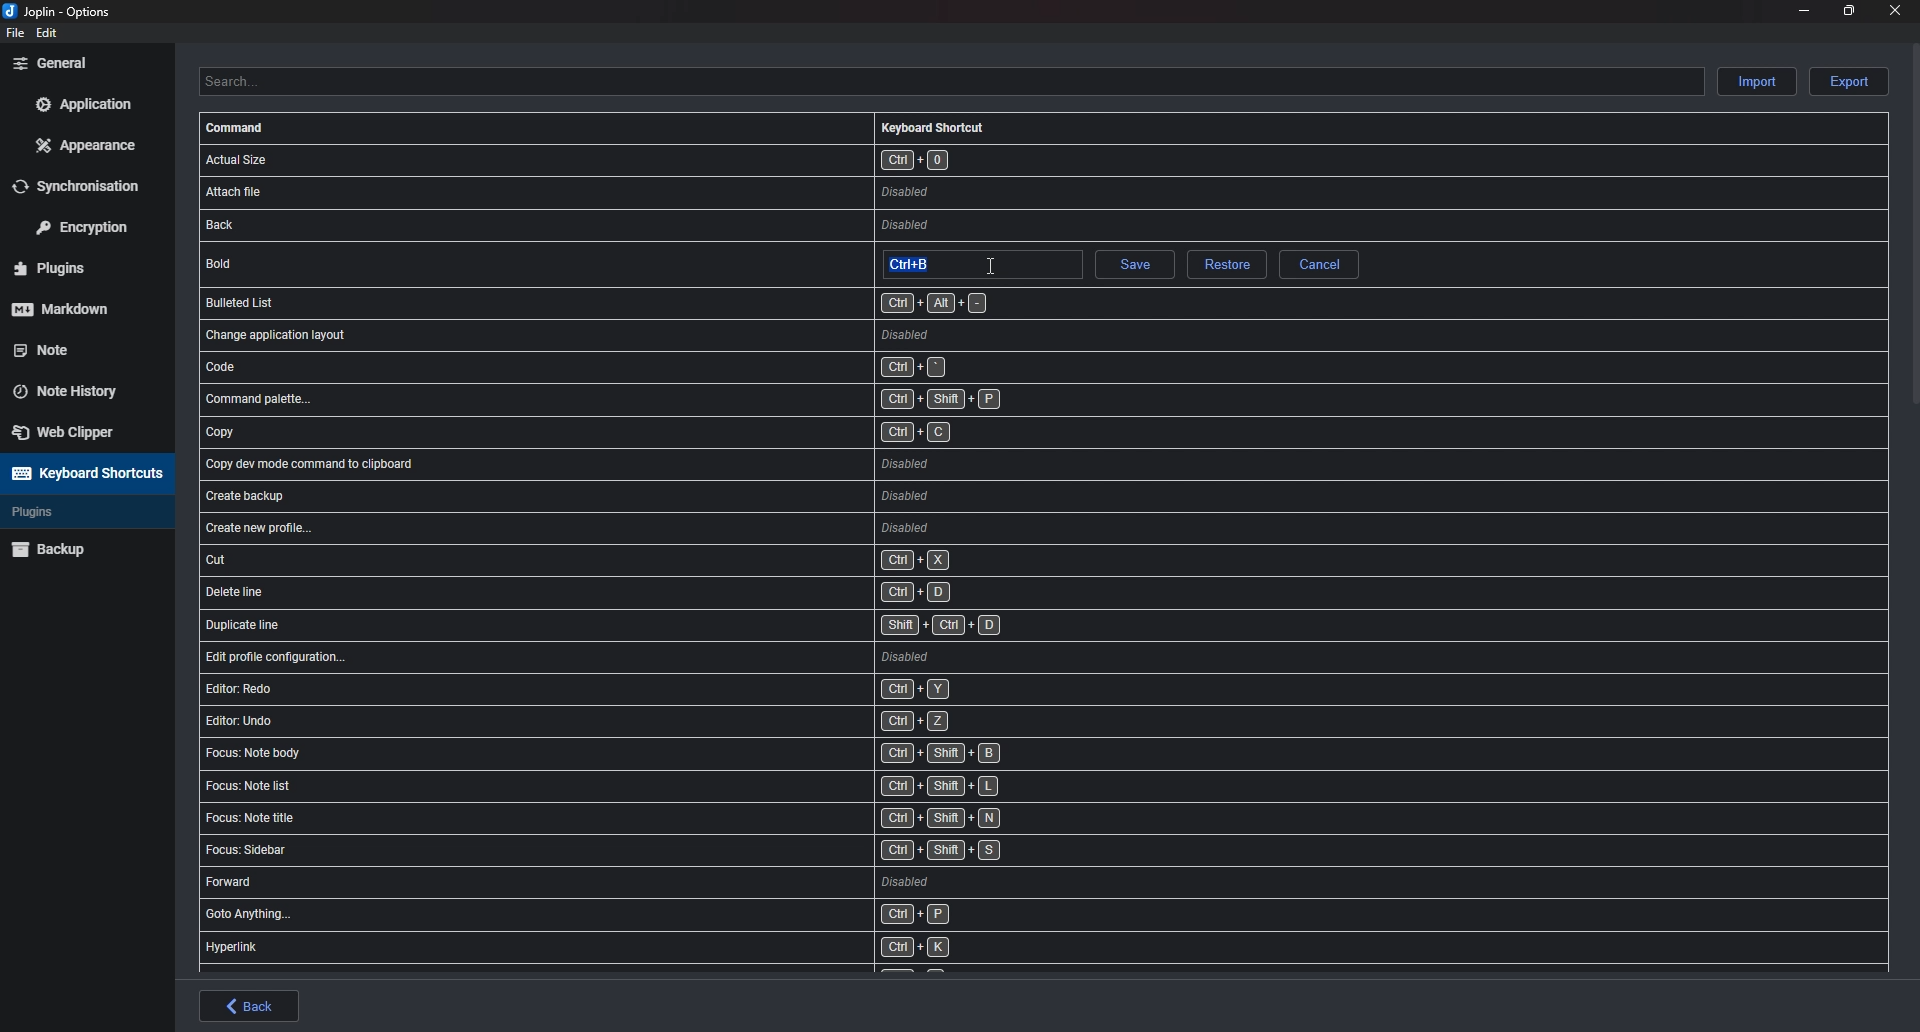 The height and width of the screenshot is (1032, 1920). Describe the element at coordinates (13, 33) in the screenshot. I see `file` at that location.